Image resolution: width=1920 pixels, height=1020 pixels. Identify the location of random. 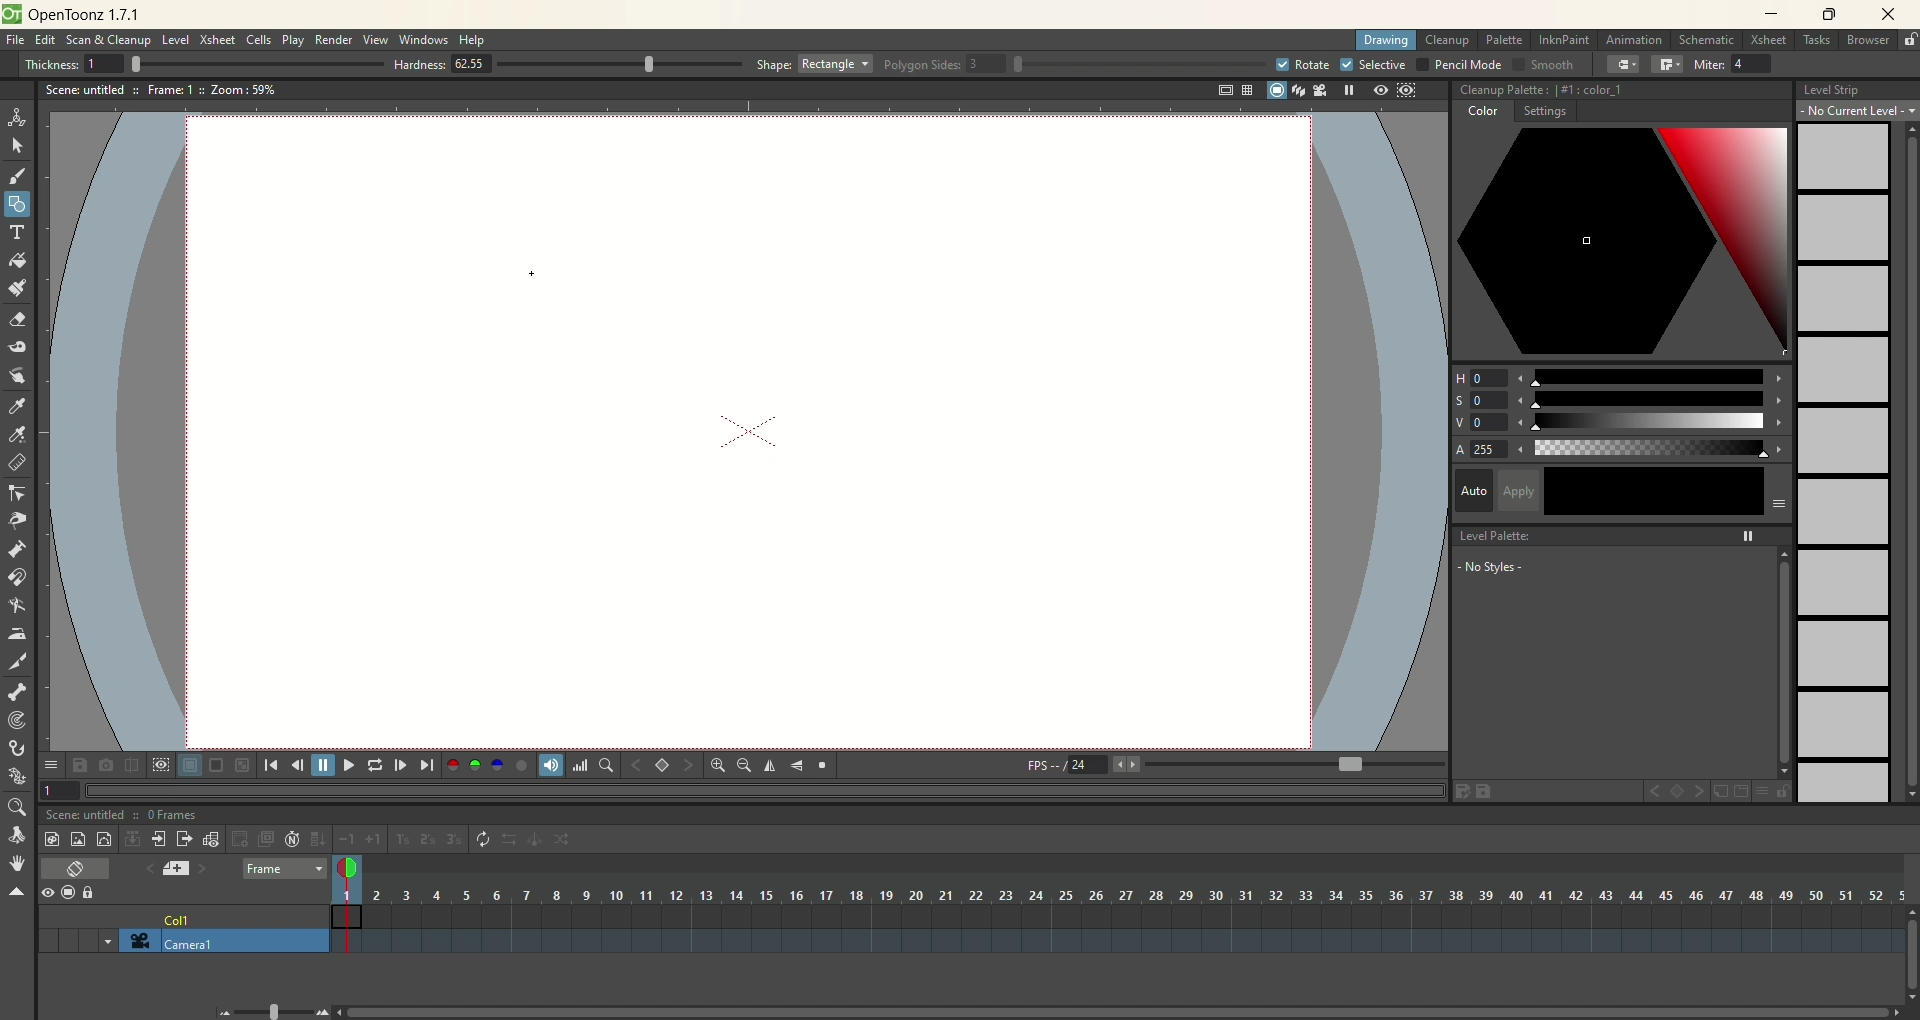
(568, 842).